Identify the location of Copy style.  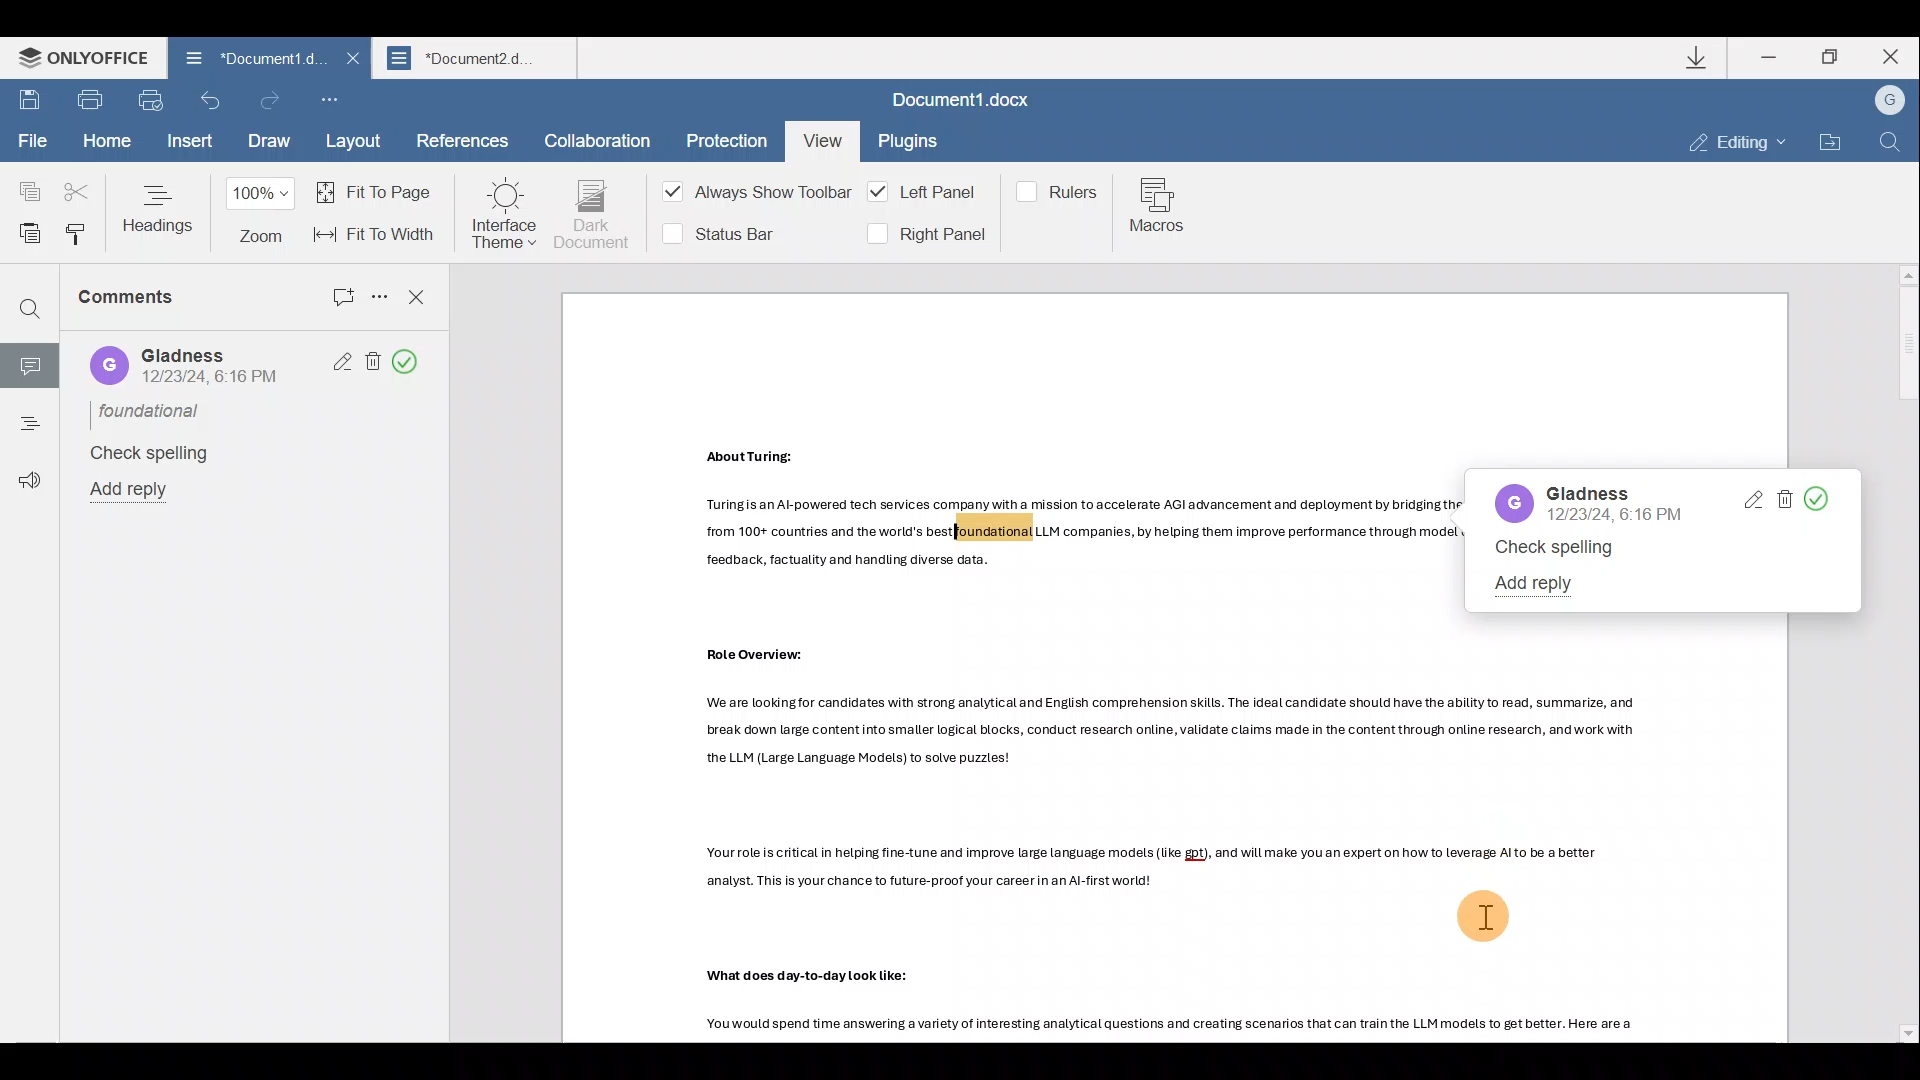
(76, 234).